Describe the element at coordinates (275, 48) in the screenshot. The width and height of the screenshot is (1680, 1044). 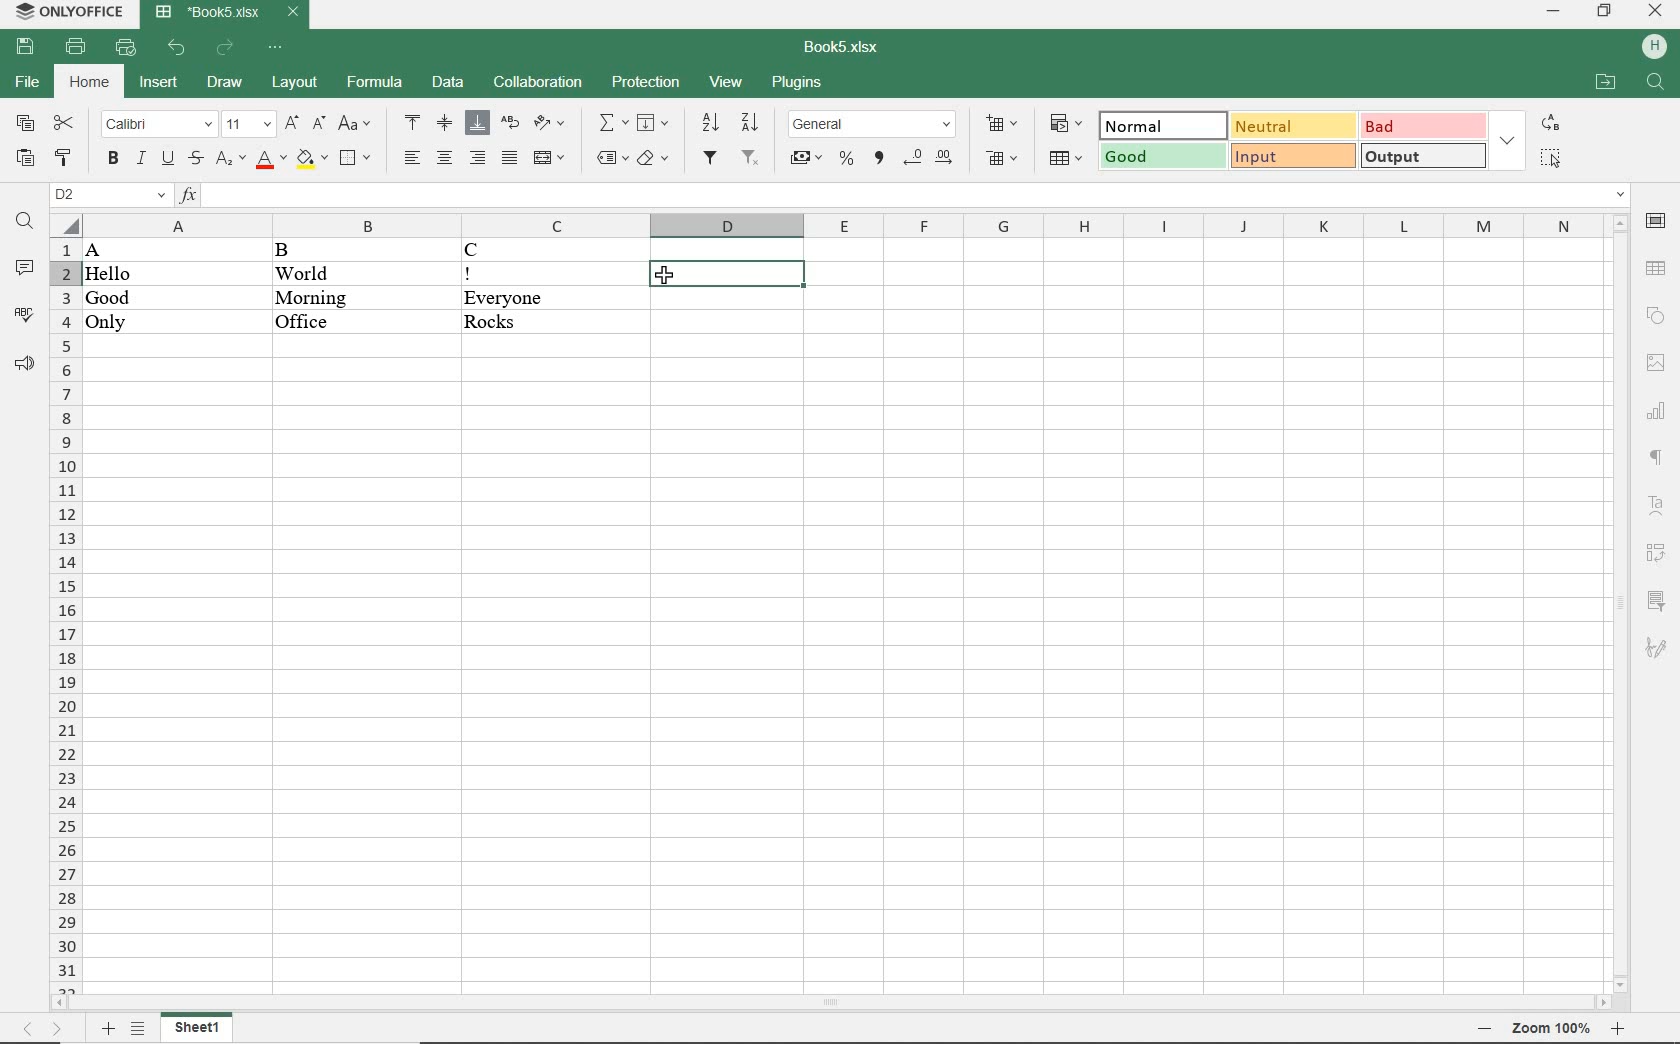
I see `customize quick access toolbar` at that location.